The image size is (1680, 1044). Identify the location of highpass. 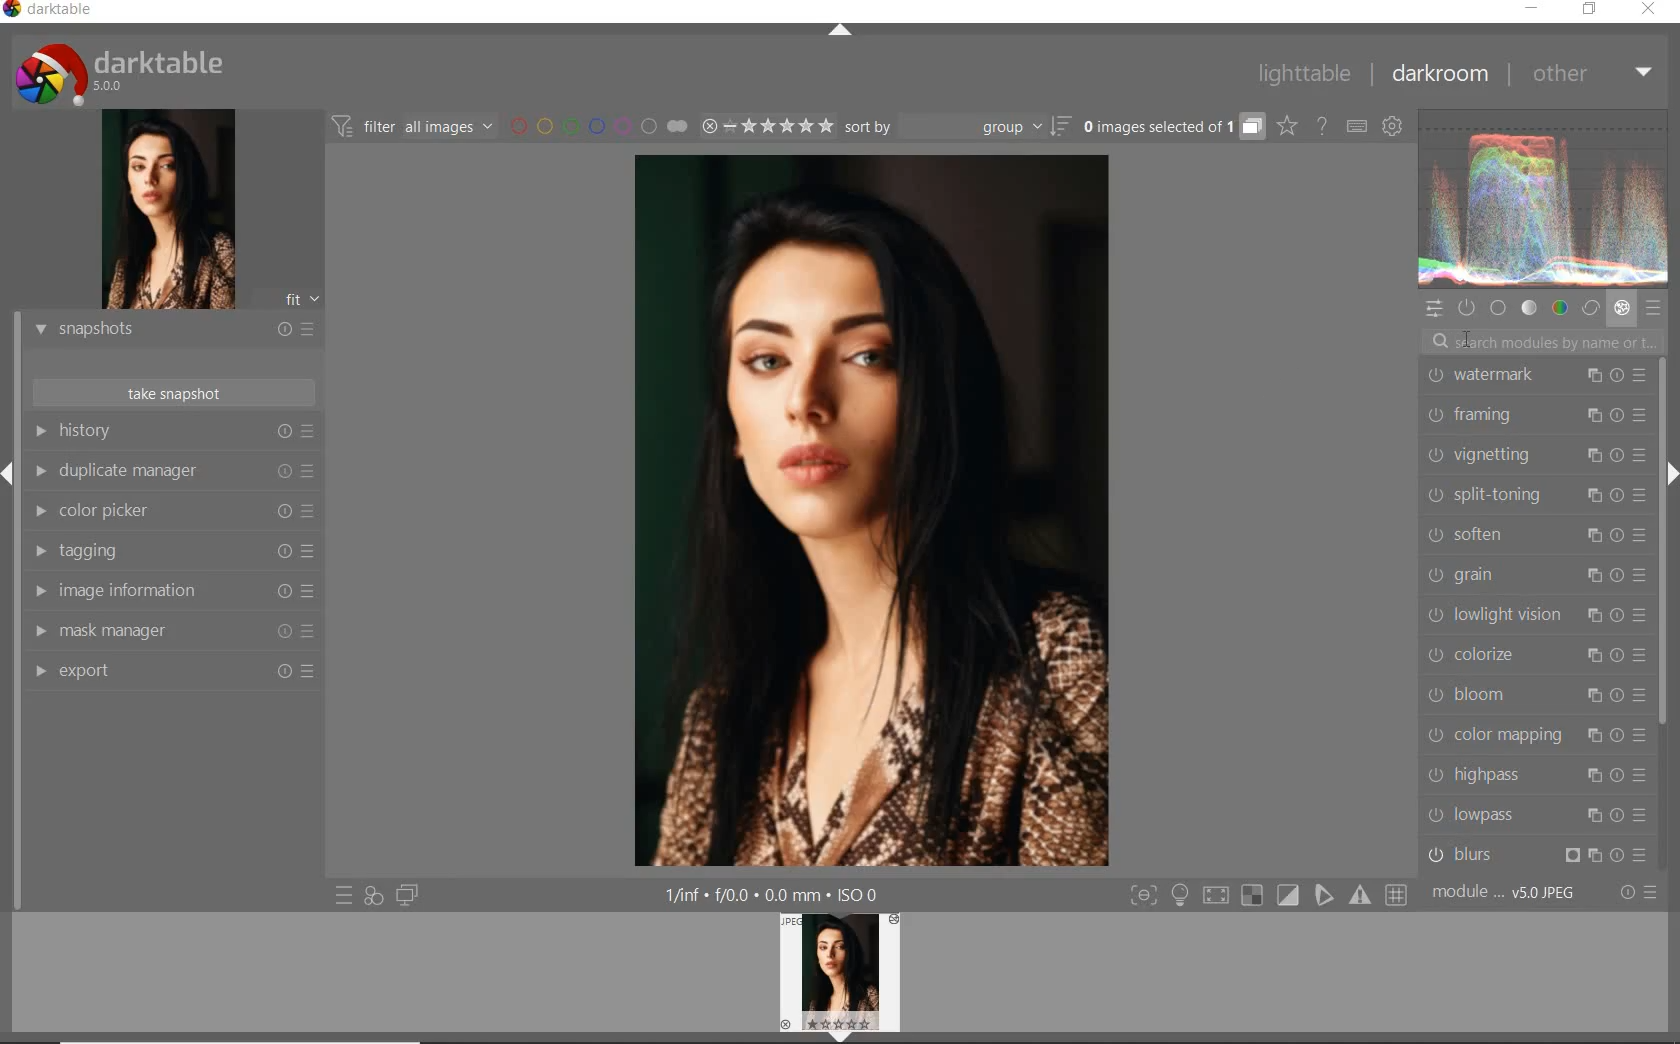
(1536, 776).